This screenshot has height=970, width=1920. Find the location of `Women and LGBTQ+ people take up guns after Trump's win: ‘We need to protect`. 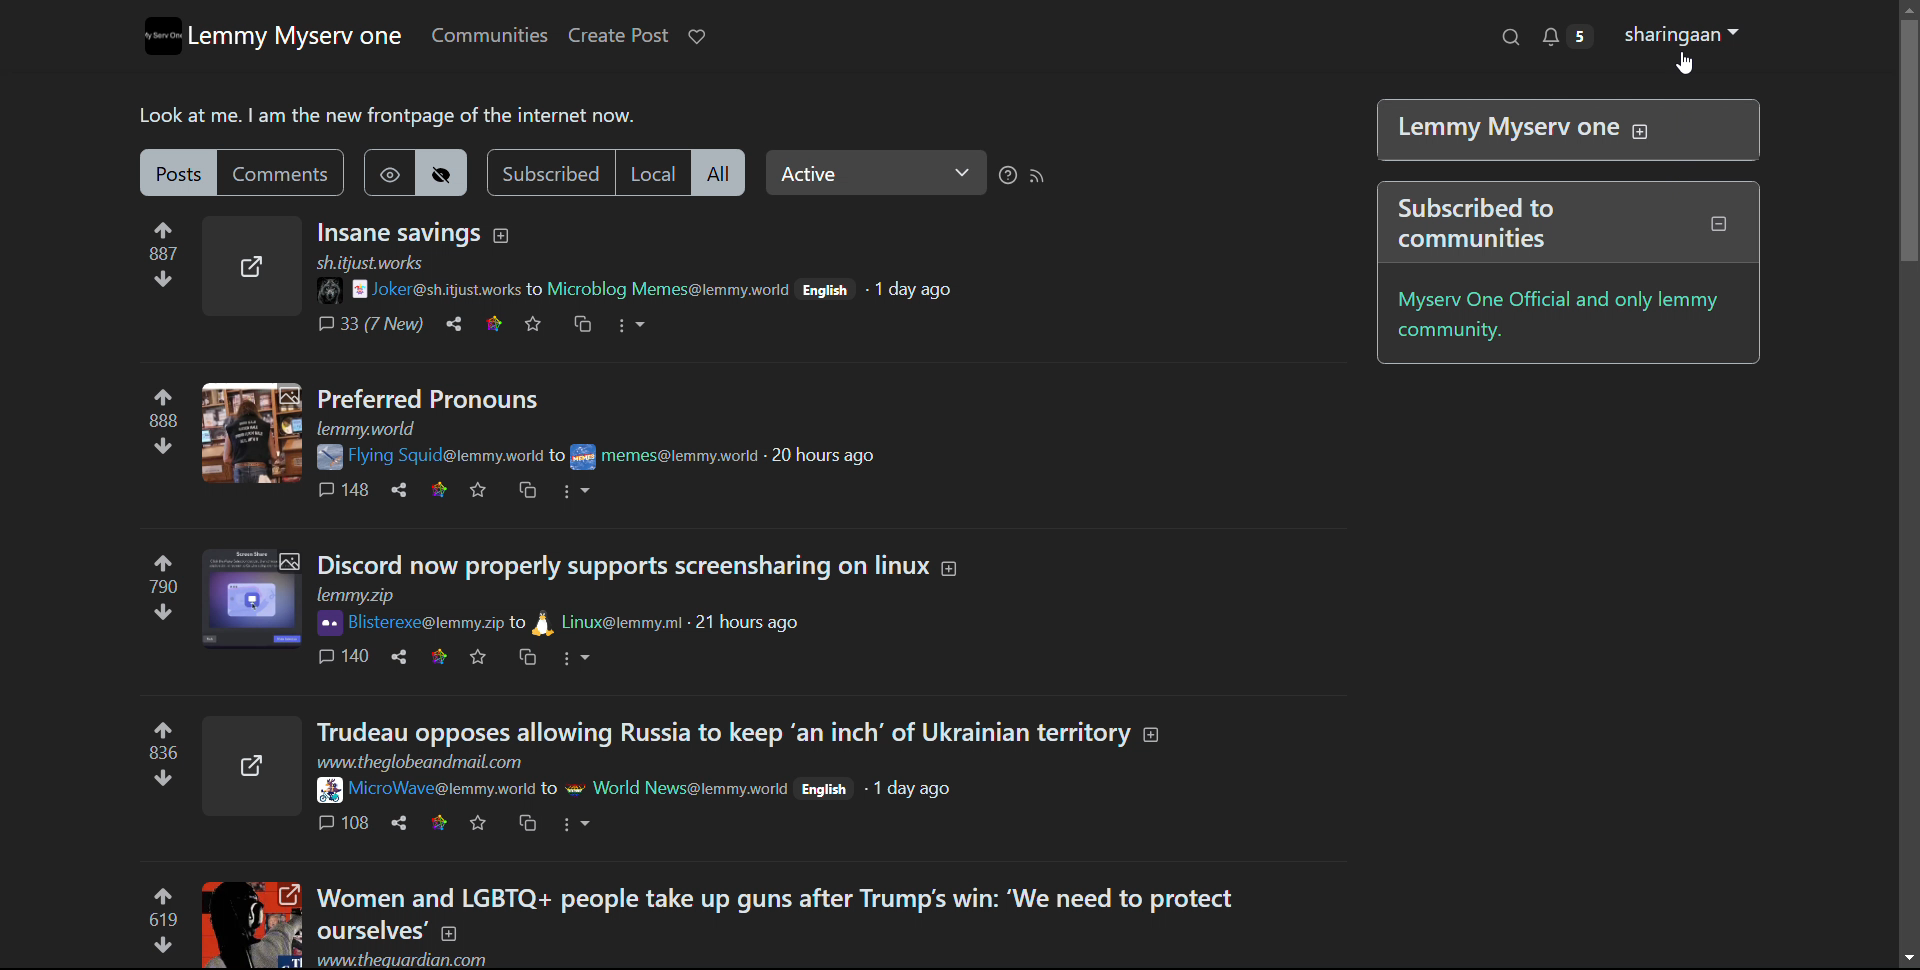

Women and LGBTQ+ people take up guns after Trump's win: ‘We need to protect is located at coordinates (778, 889).